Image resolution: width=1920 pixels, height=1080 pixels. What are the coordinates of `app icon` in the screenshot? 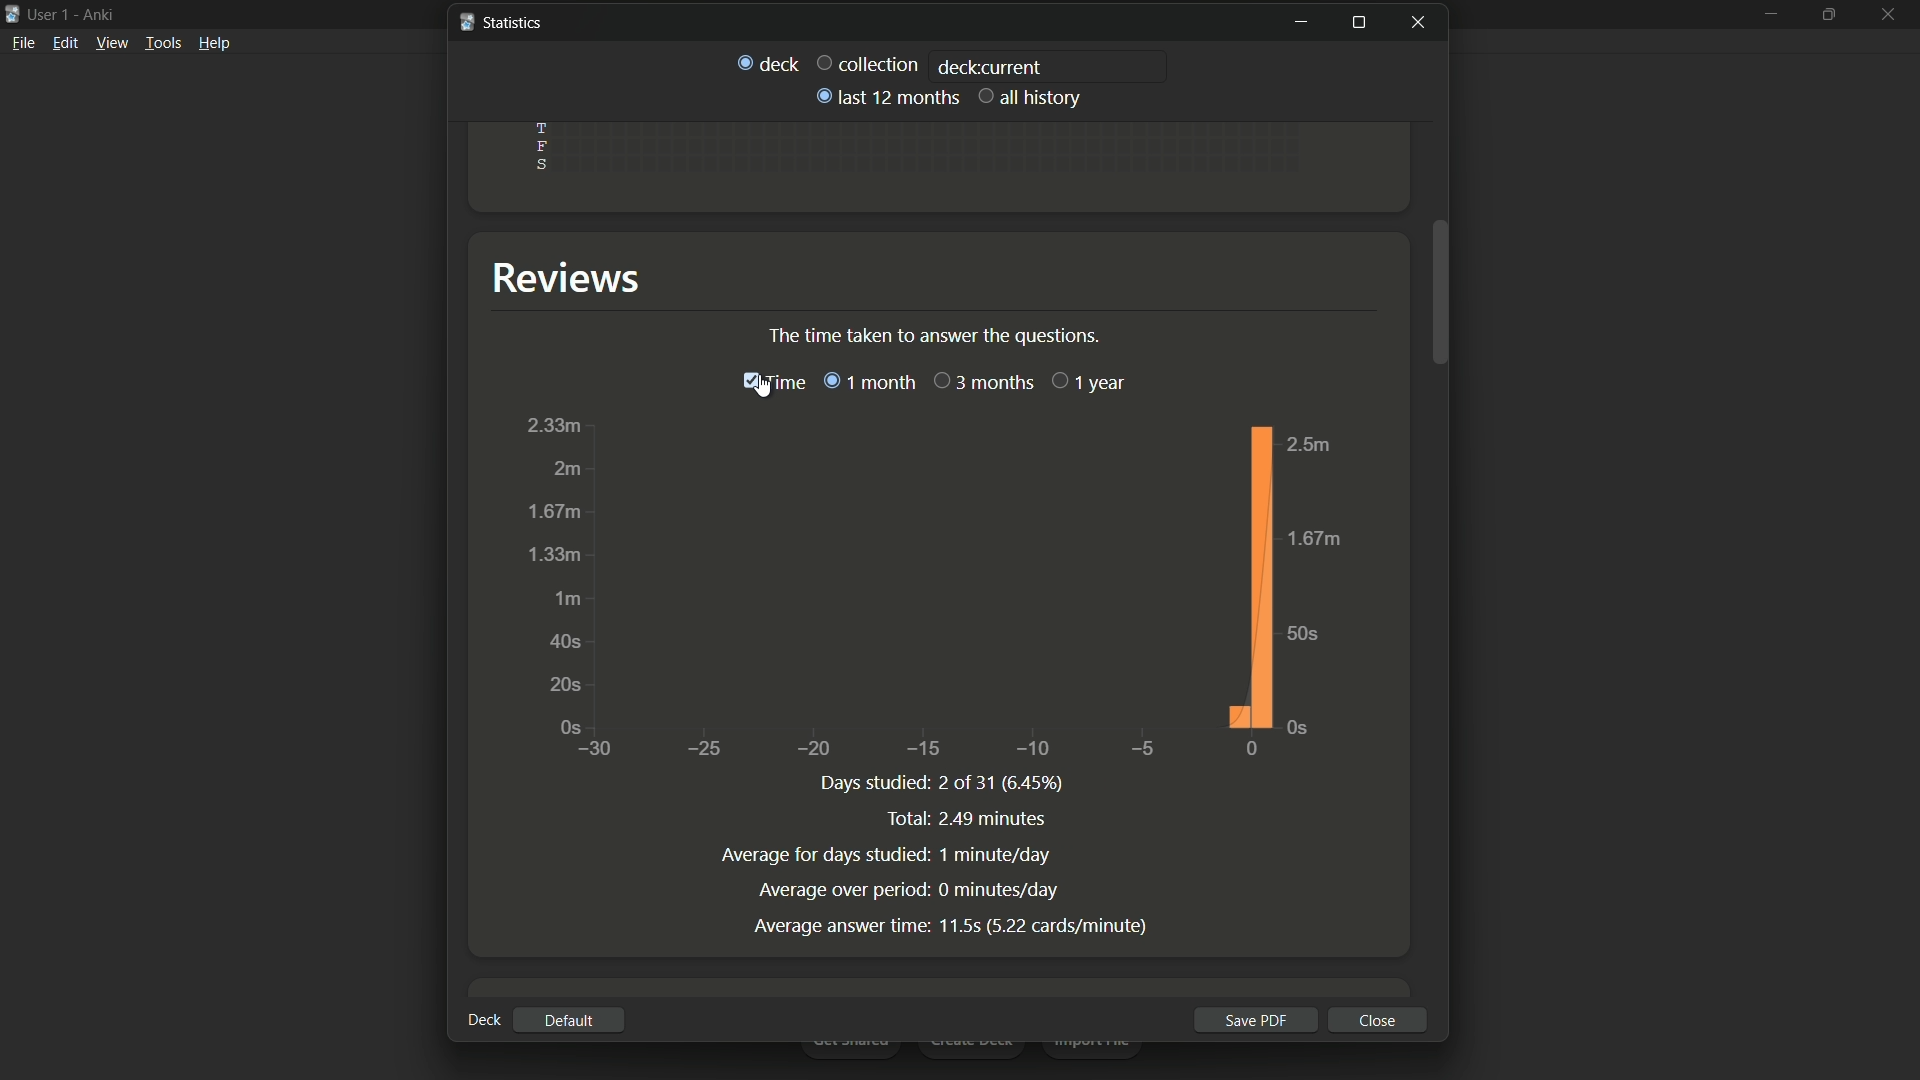 It's located at (12, 12).